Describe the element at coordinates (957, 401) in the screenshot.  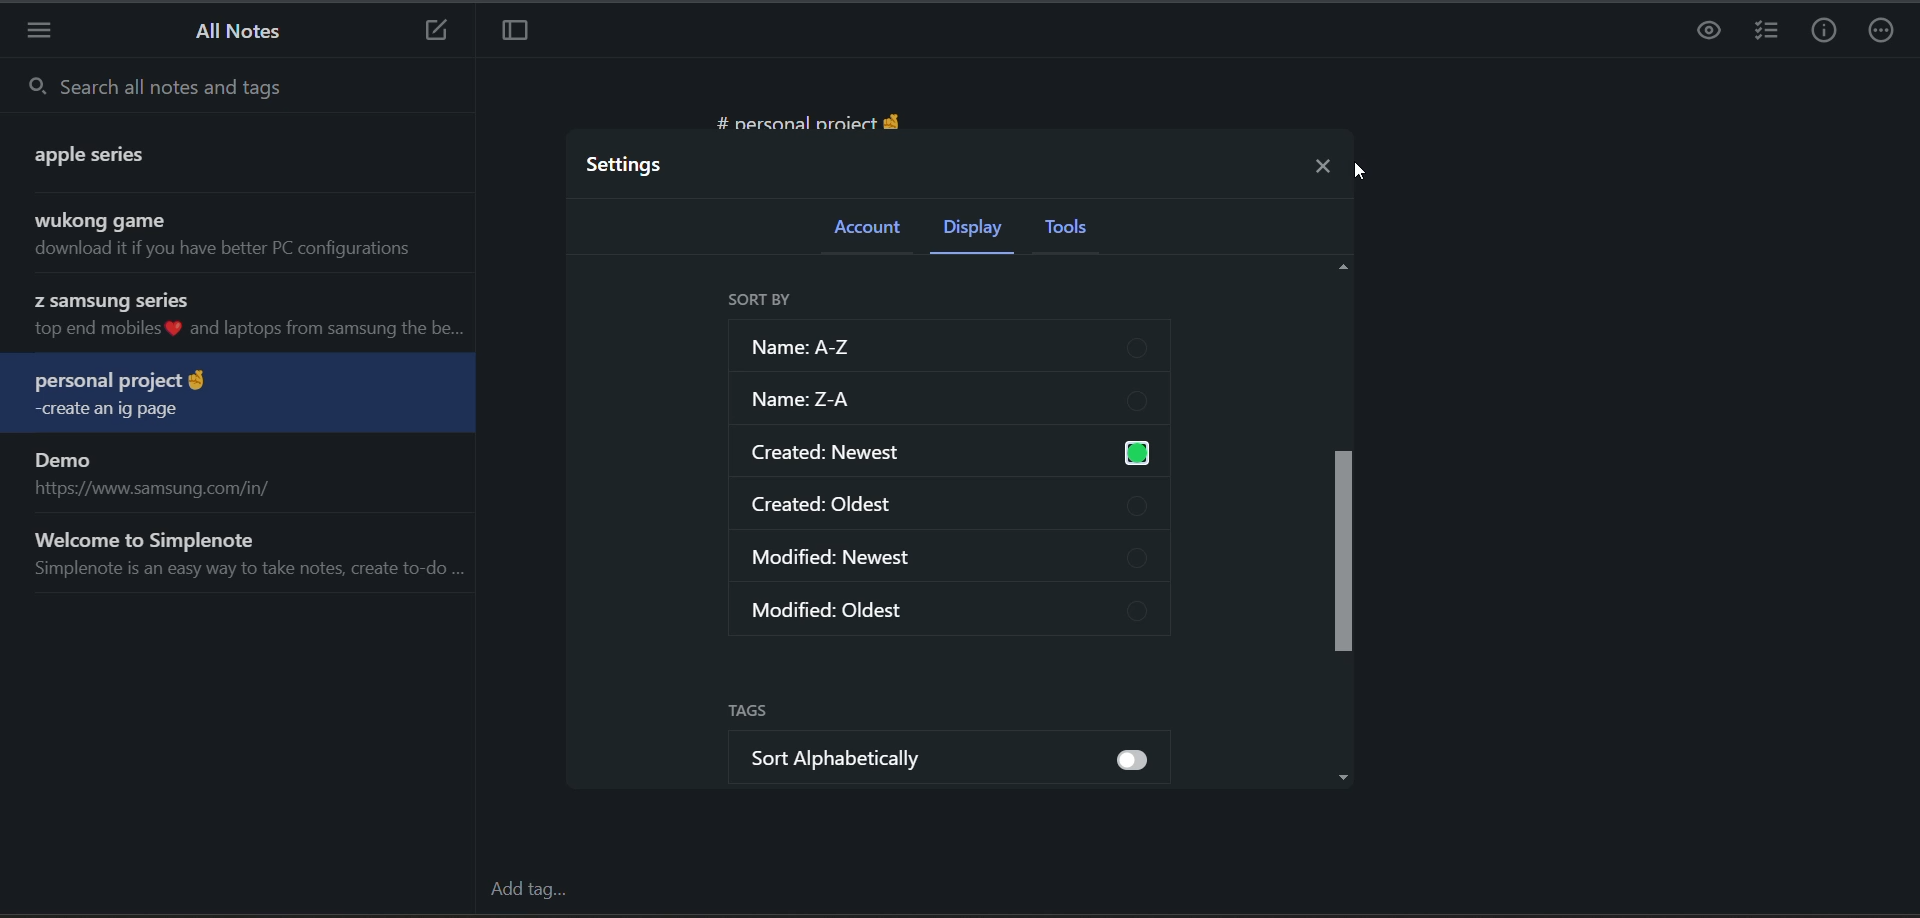
I see `sort z-a` at that location.